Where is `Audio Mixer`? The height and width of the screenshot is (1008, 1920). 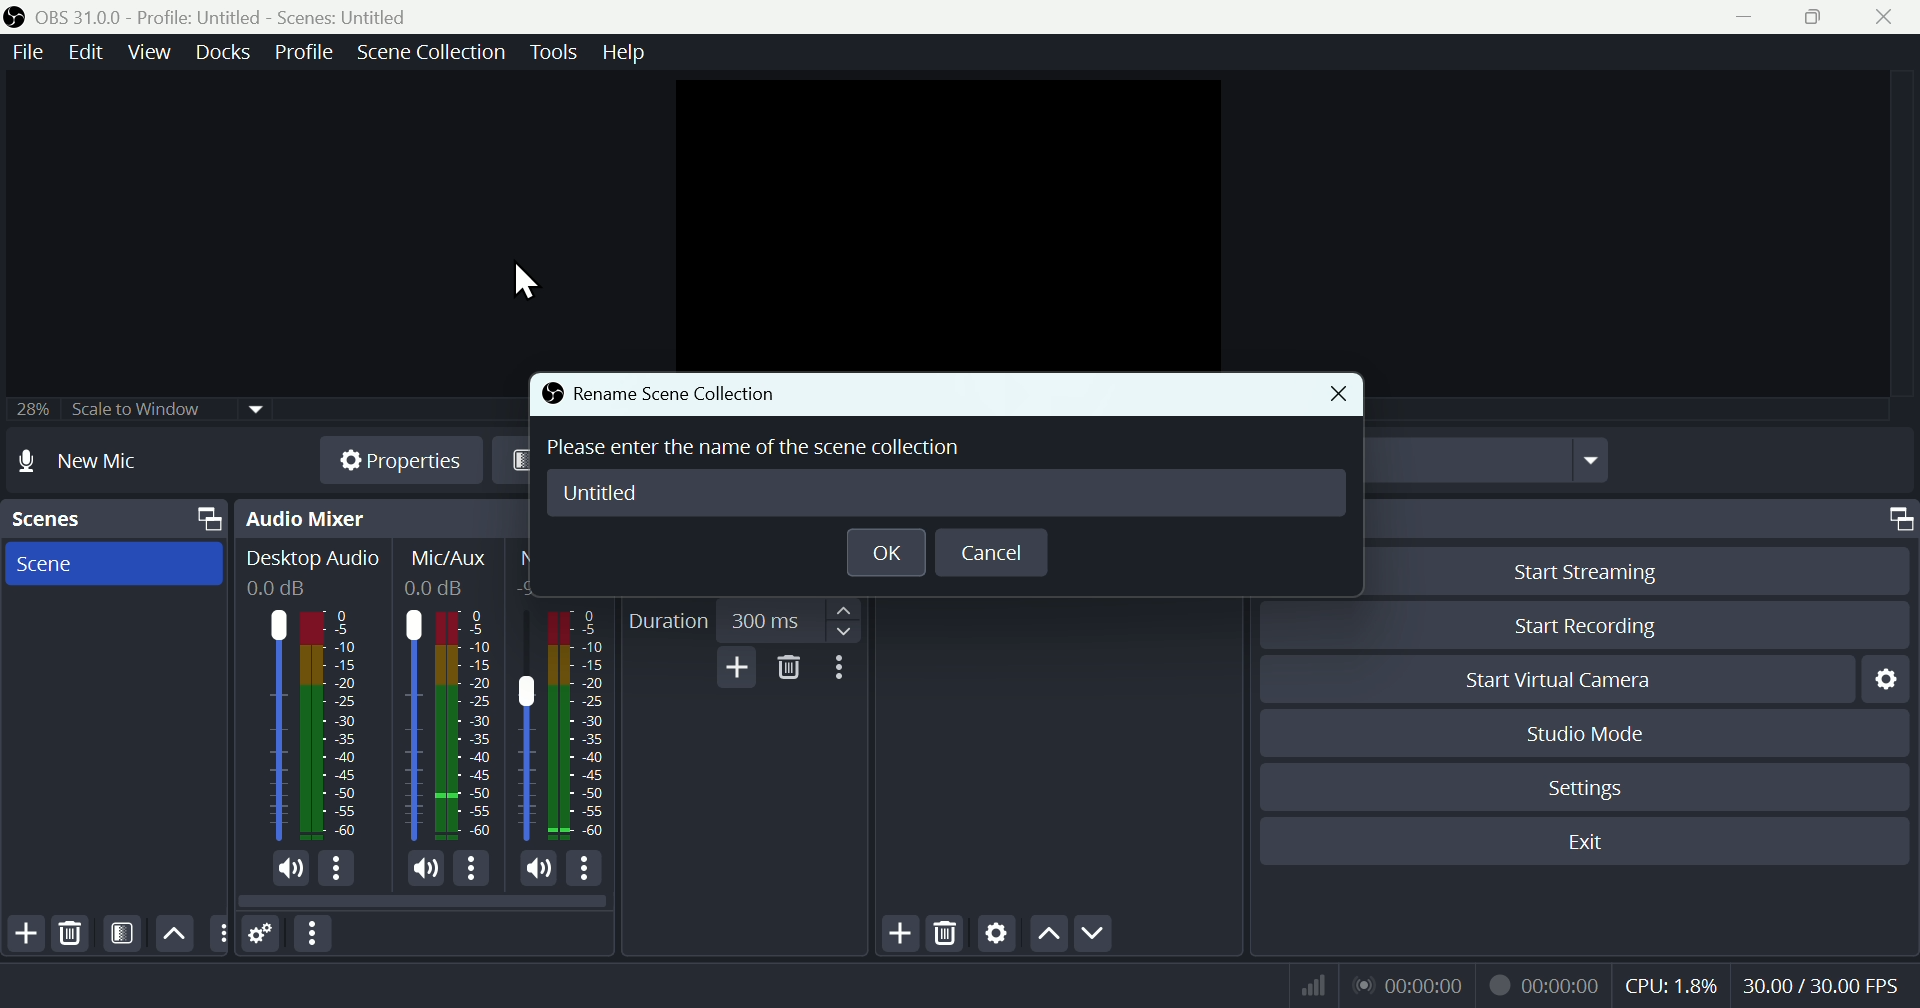 Audio Mixer is located at coordinates (371, 518).